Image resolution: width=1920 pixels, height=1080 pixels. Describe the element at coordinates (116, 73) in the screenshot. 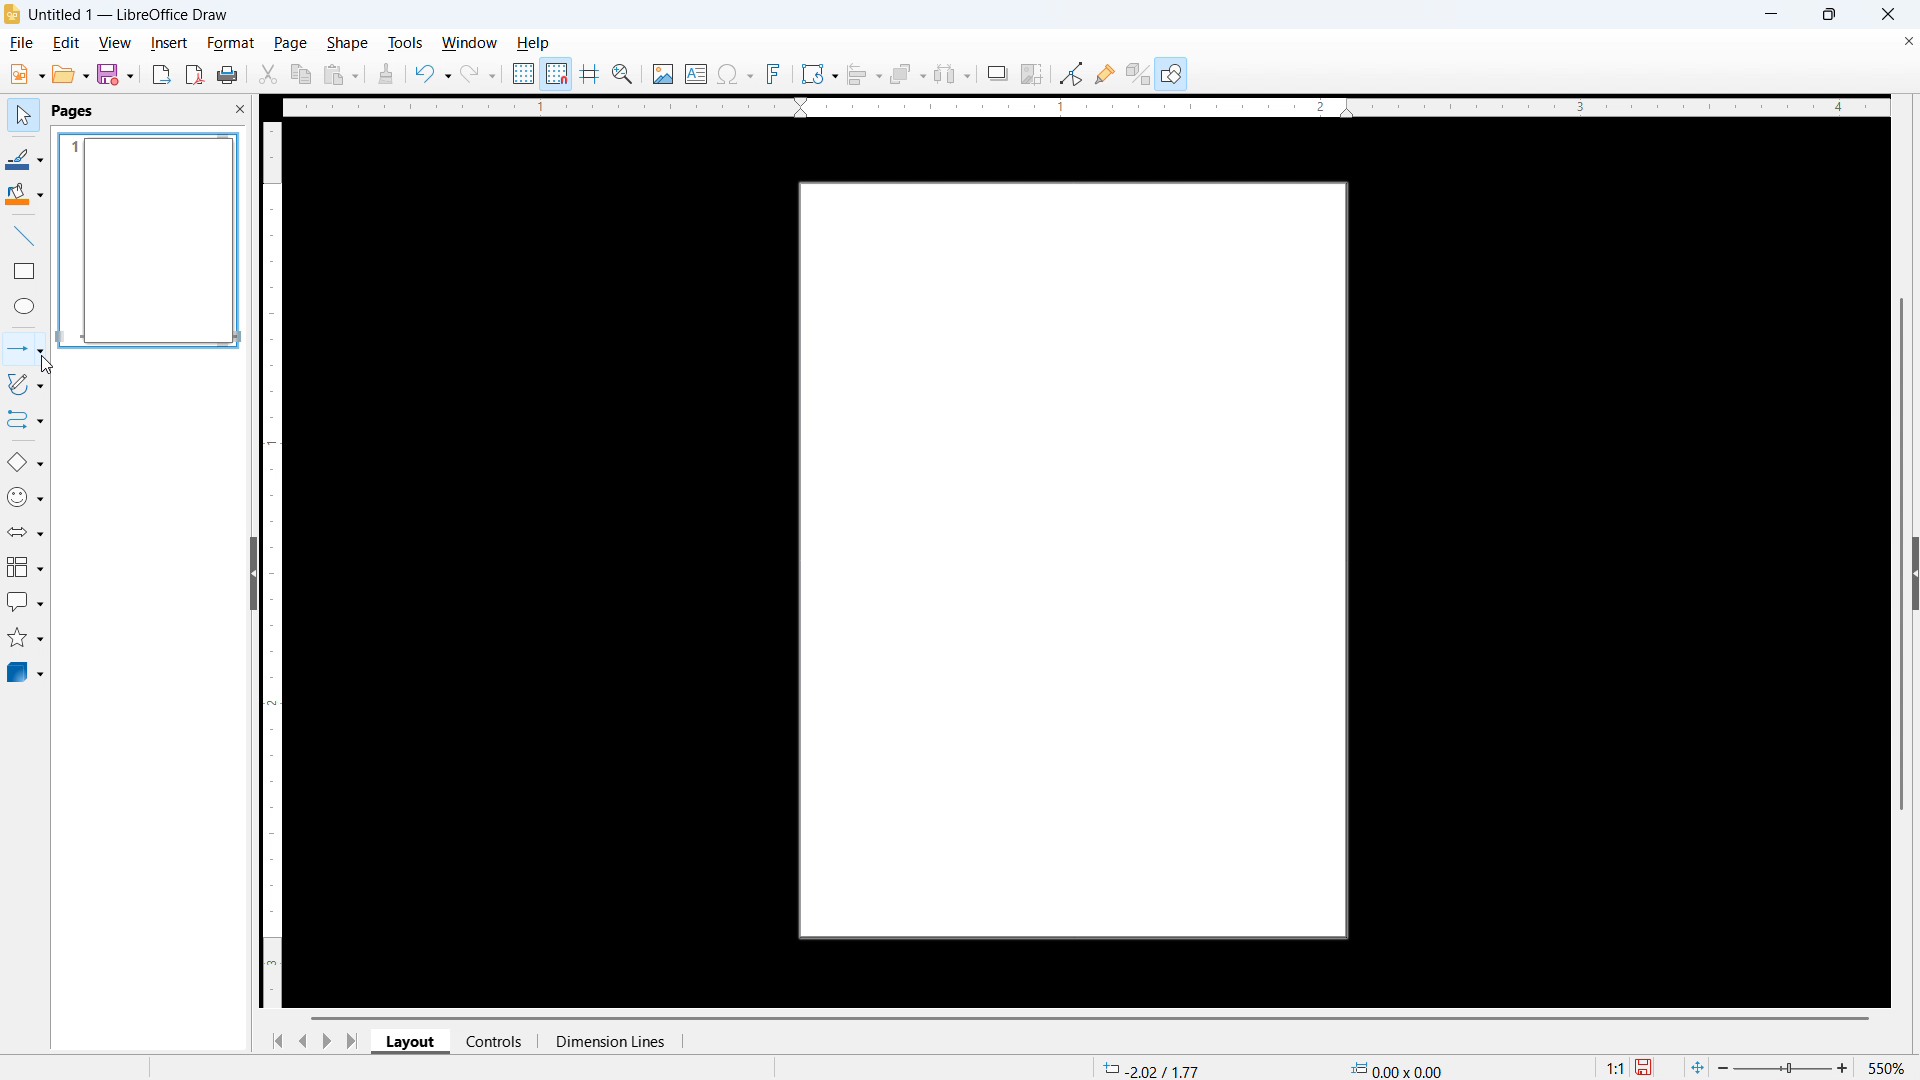

I see `save ` at that location.